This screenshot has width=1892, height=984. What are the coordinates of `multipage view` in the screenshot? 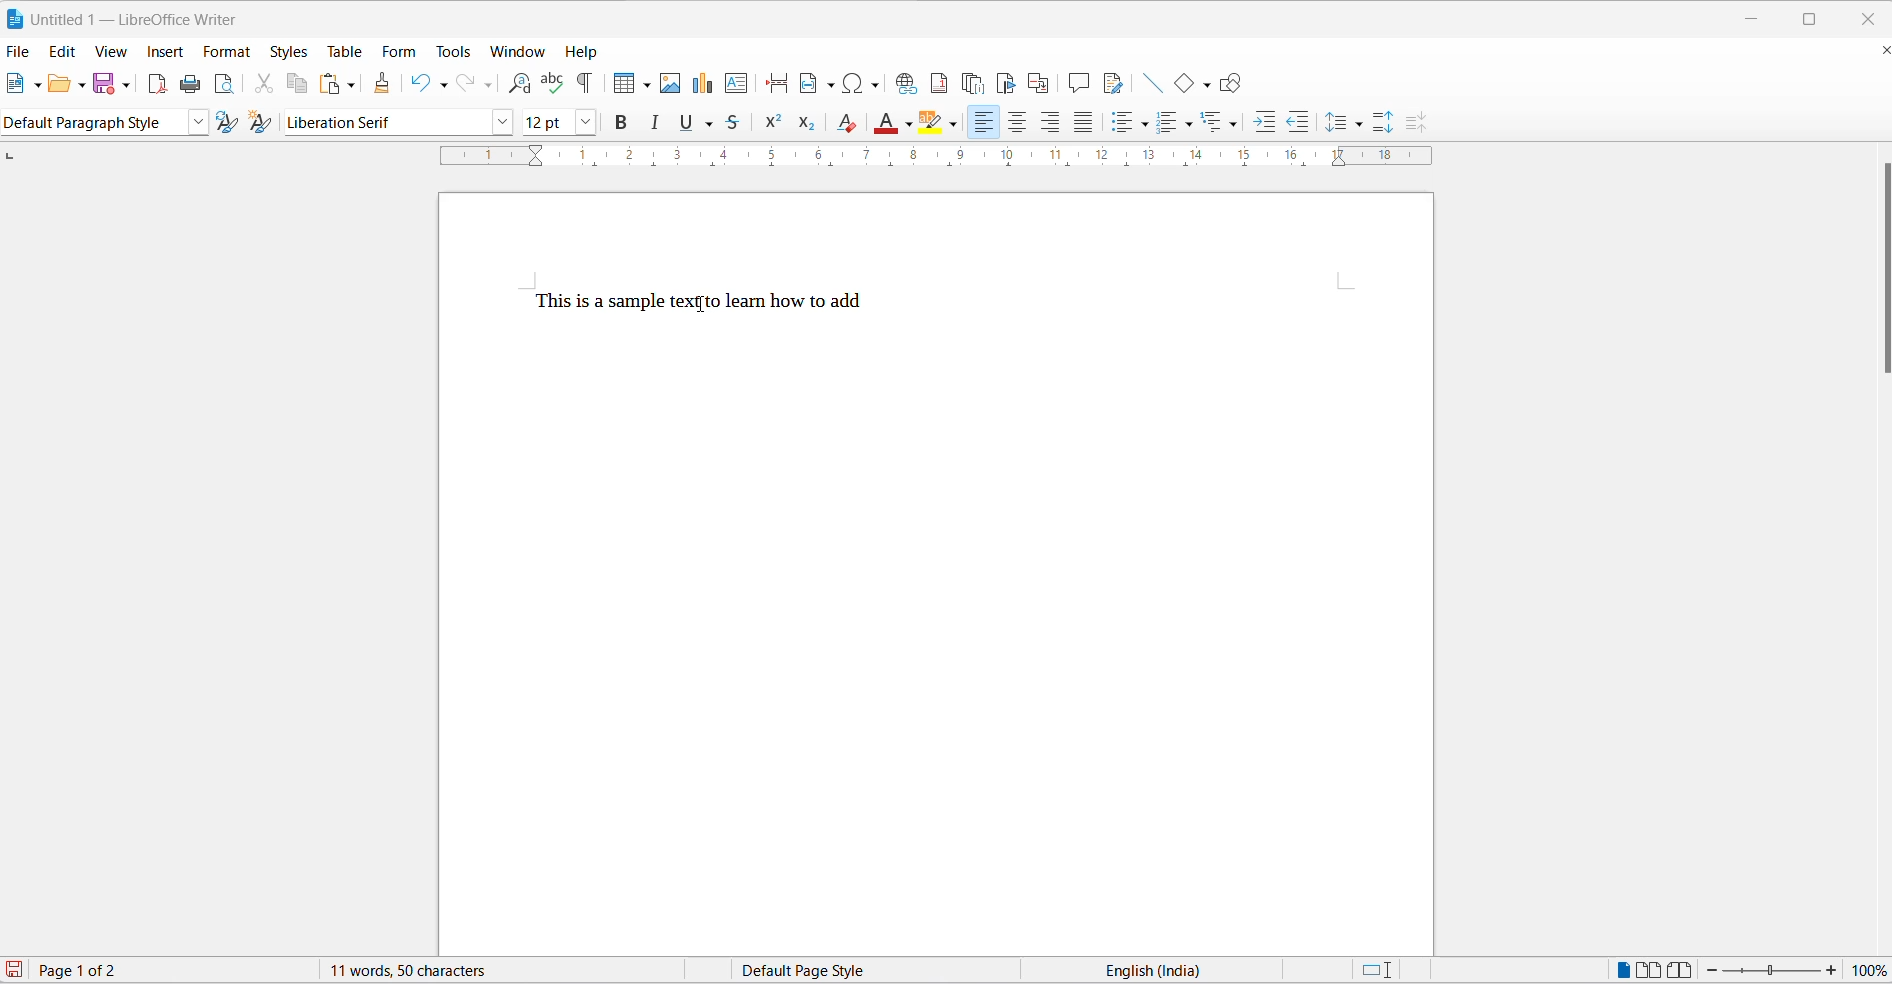 It's located at (1649, 969).